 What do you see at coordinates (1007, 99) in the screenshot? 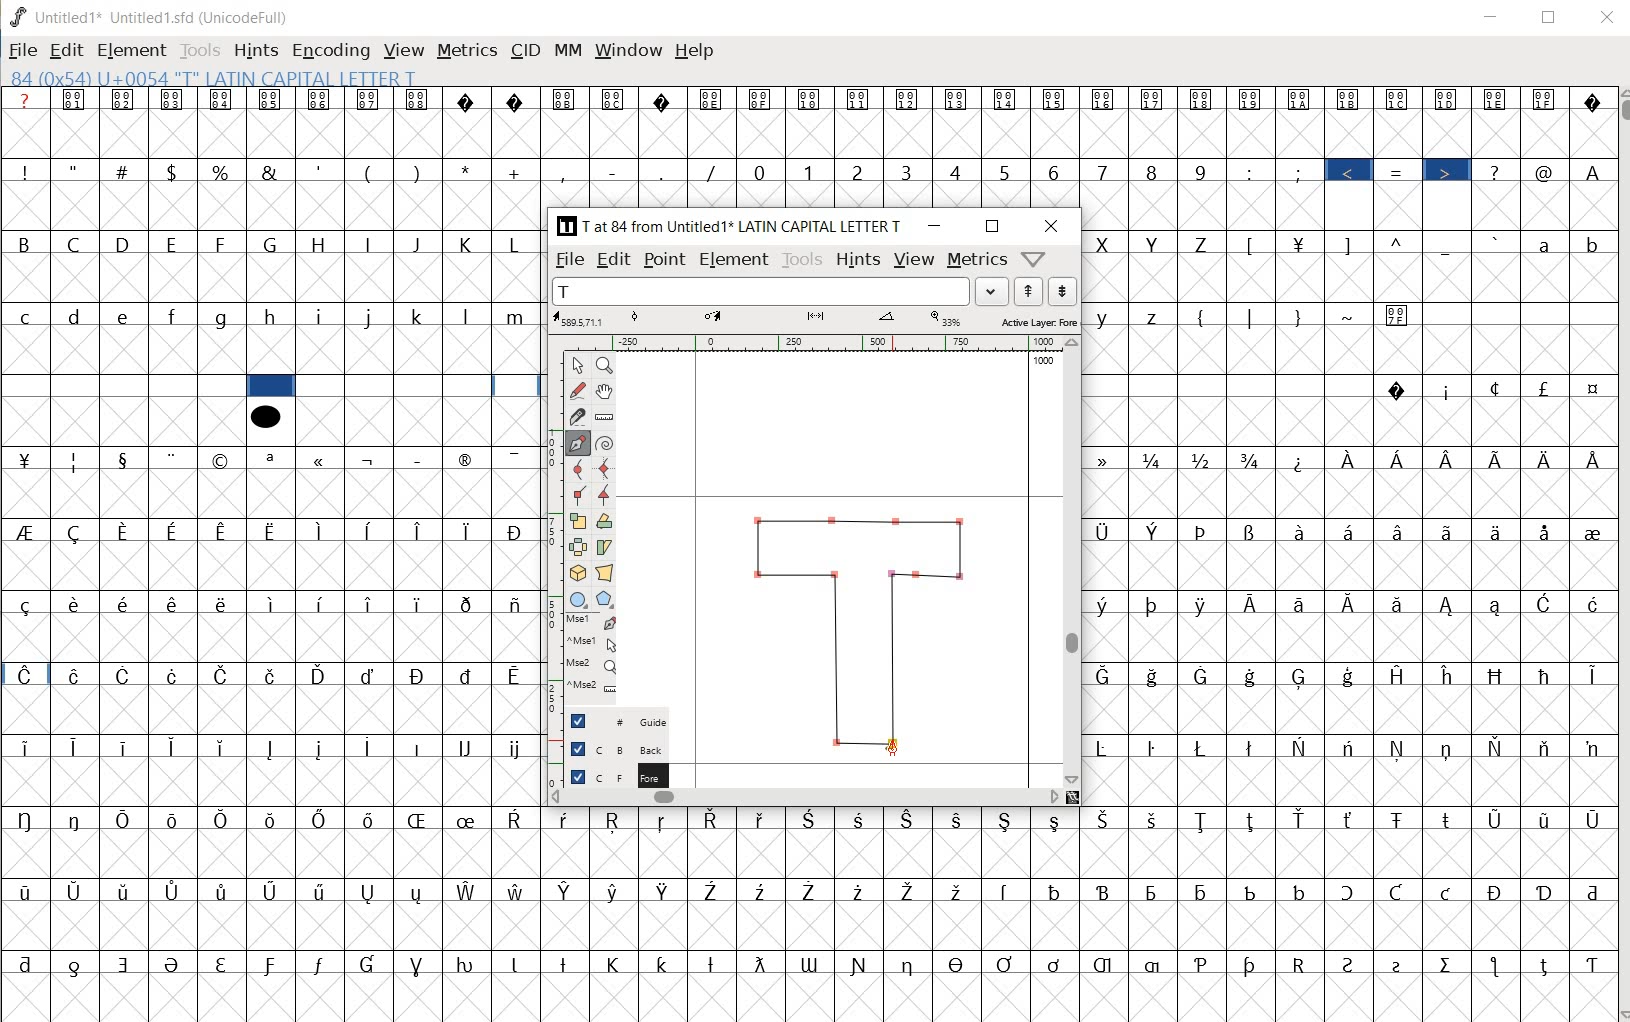
I see `Symbol` at bounding box center [1007, 99].